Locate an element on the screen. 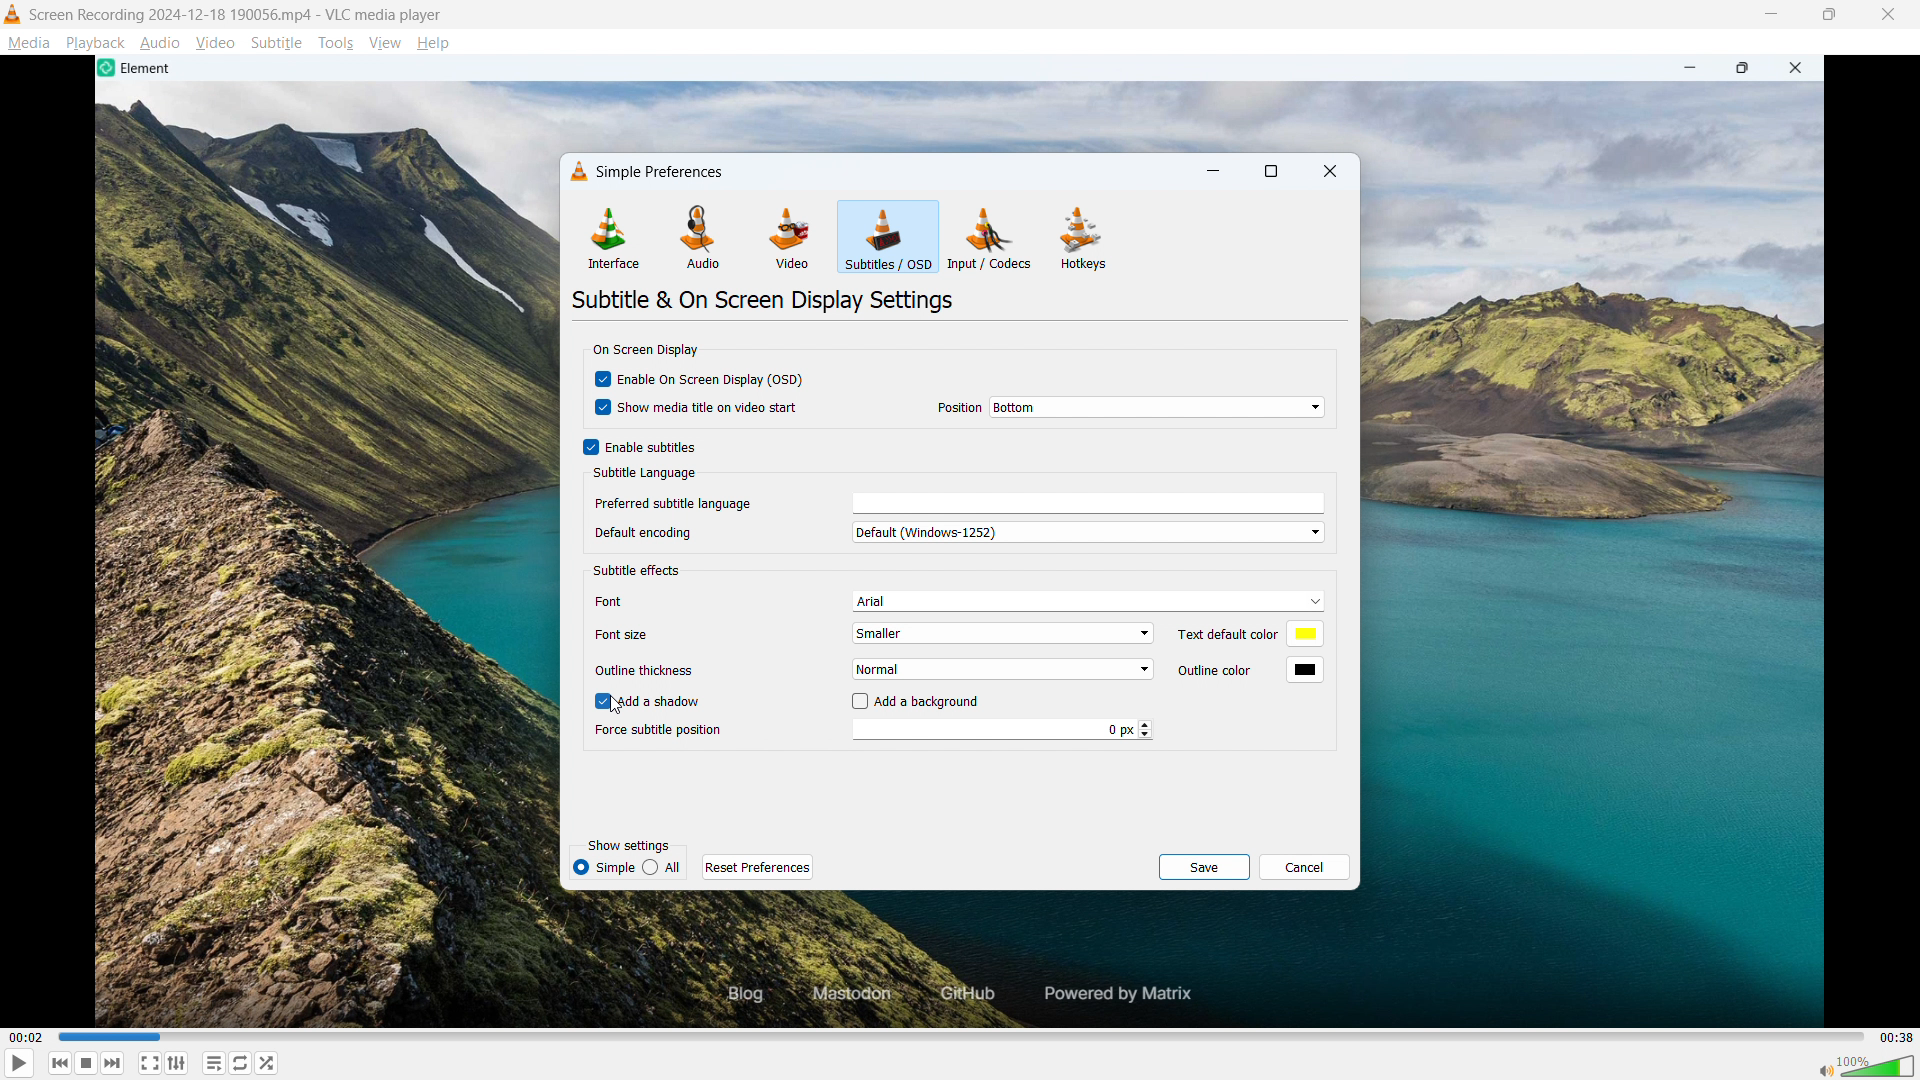 The image size is (1920, 1080). Simple is located at coordinates (604, 867).